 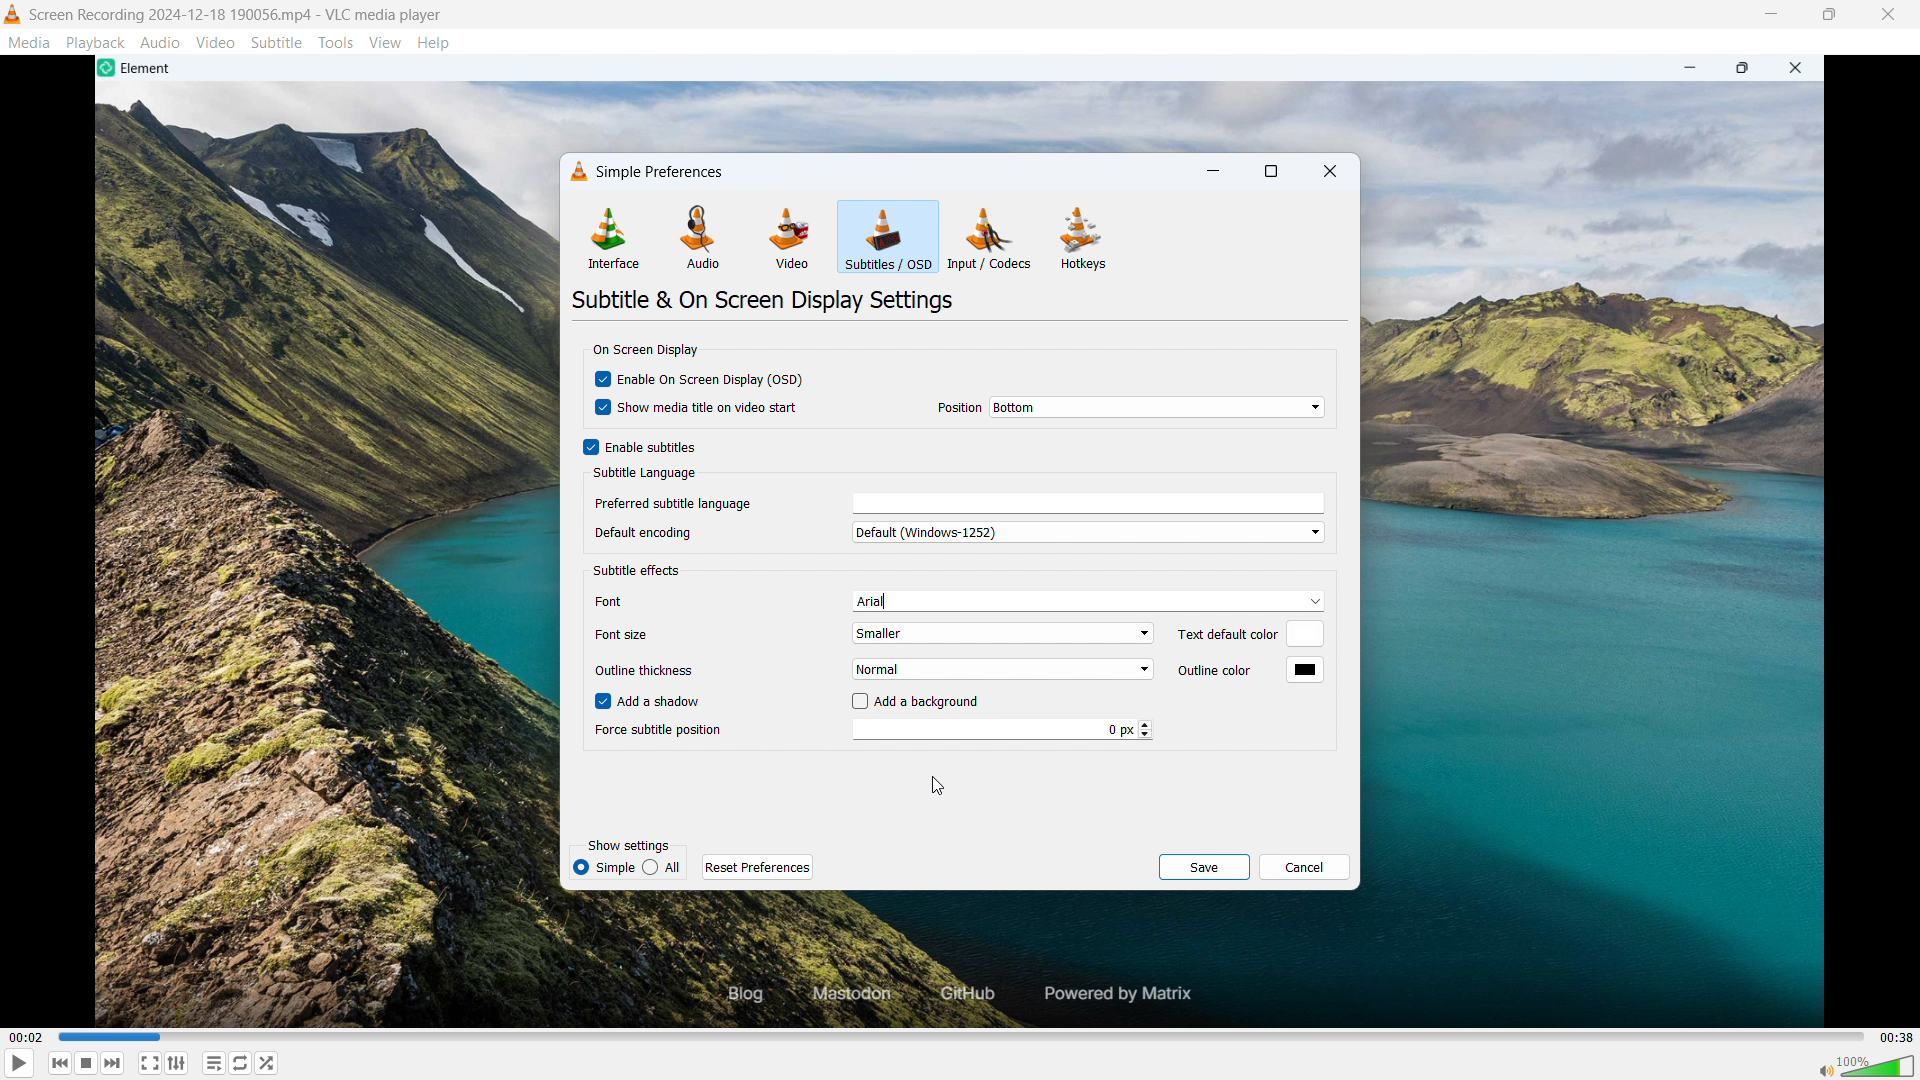 I want to click on audio, so click(x=700, y=237).